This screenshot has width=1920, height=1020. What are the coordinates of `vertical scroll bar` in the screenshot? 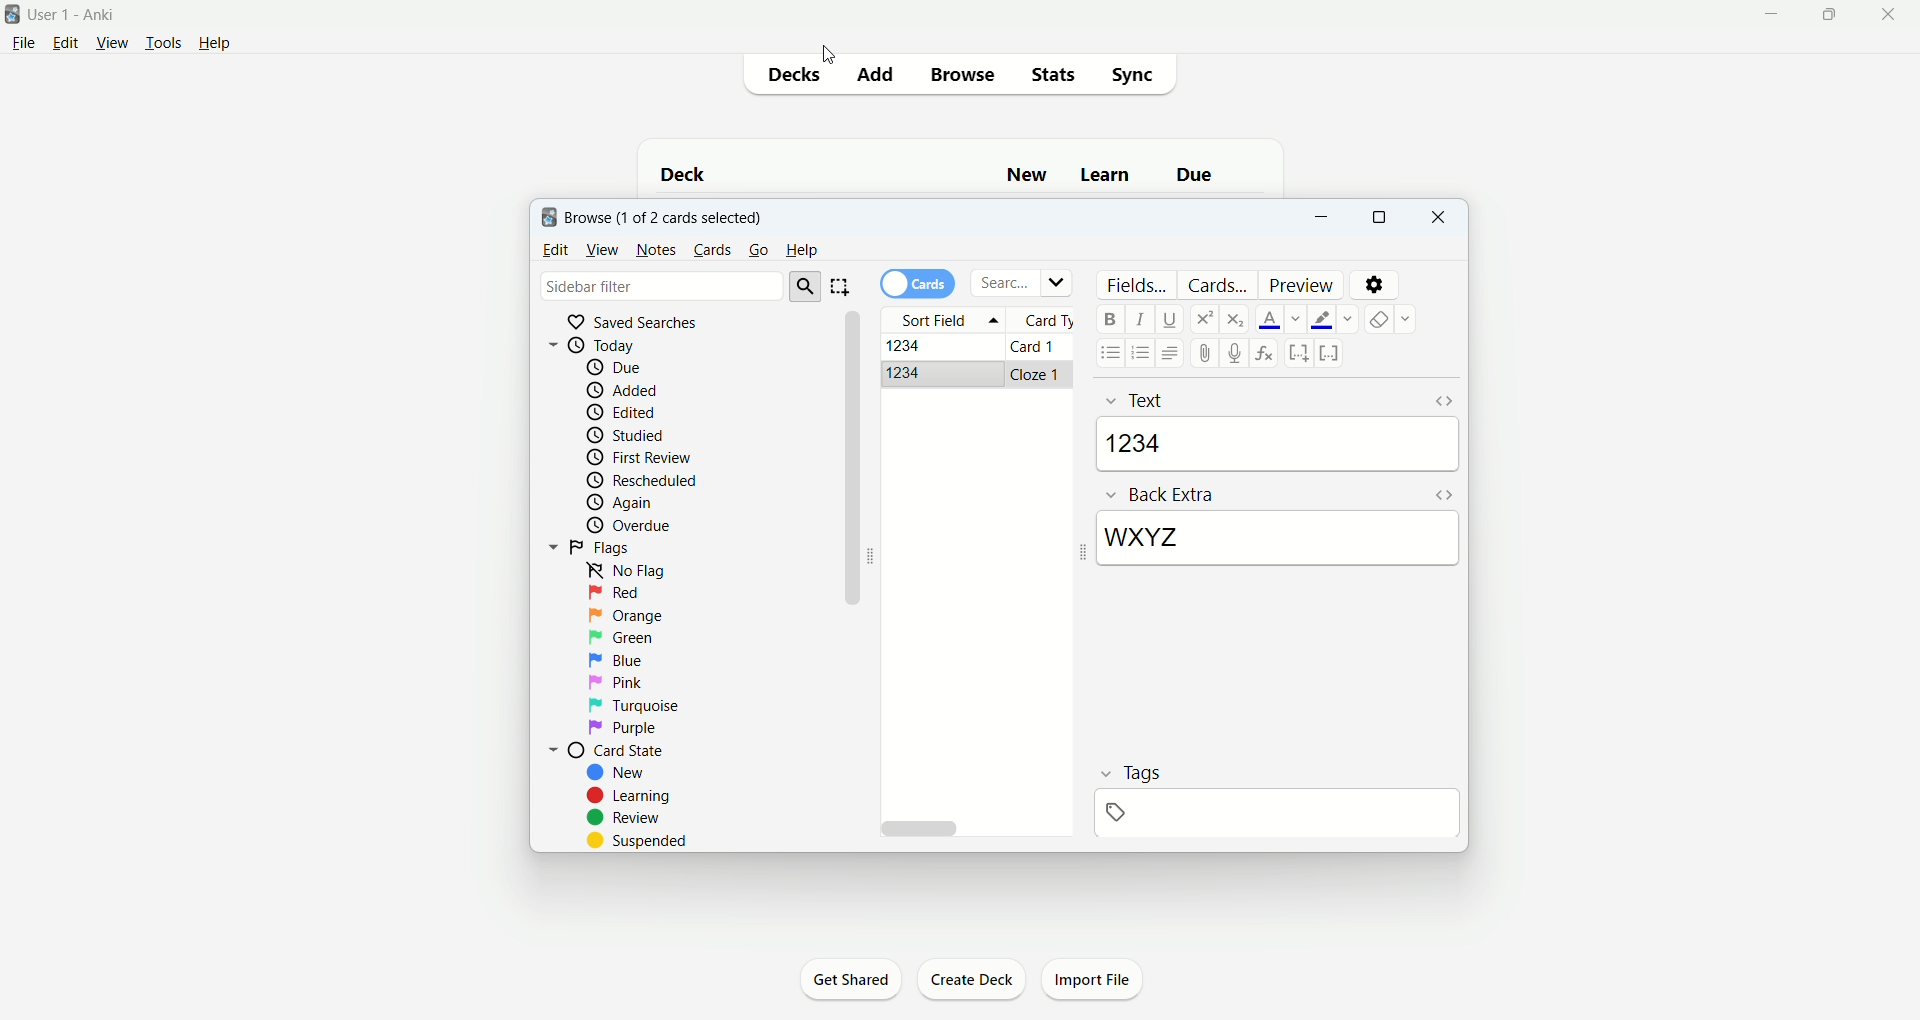 It's located at (860, 580).